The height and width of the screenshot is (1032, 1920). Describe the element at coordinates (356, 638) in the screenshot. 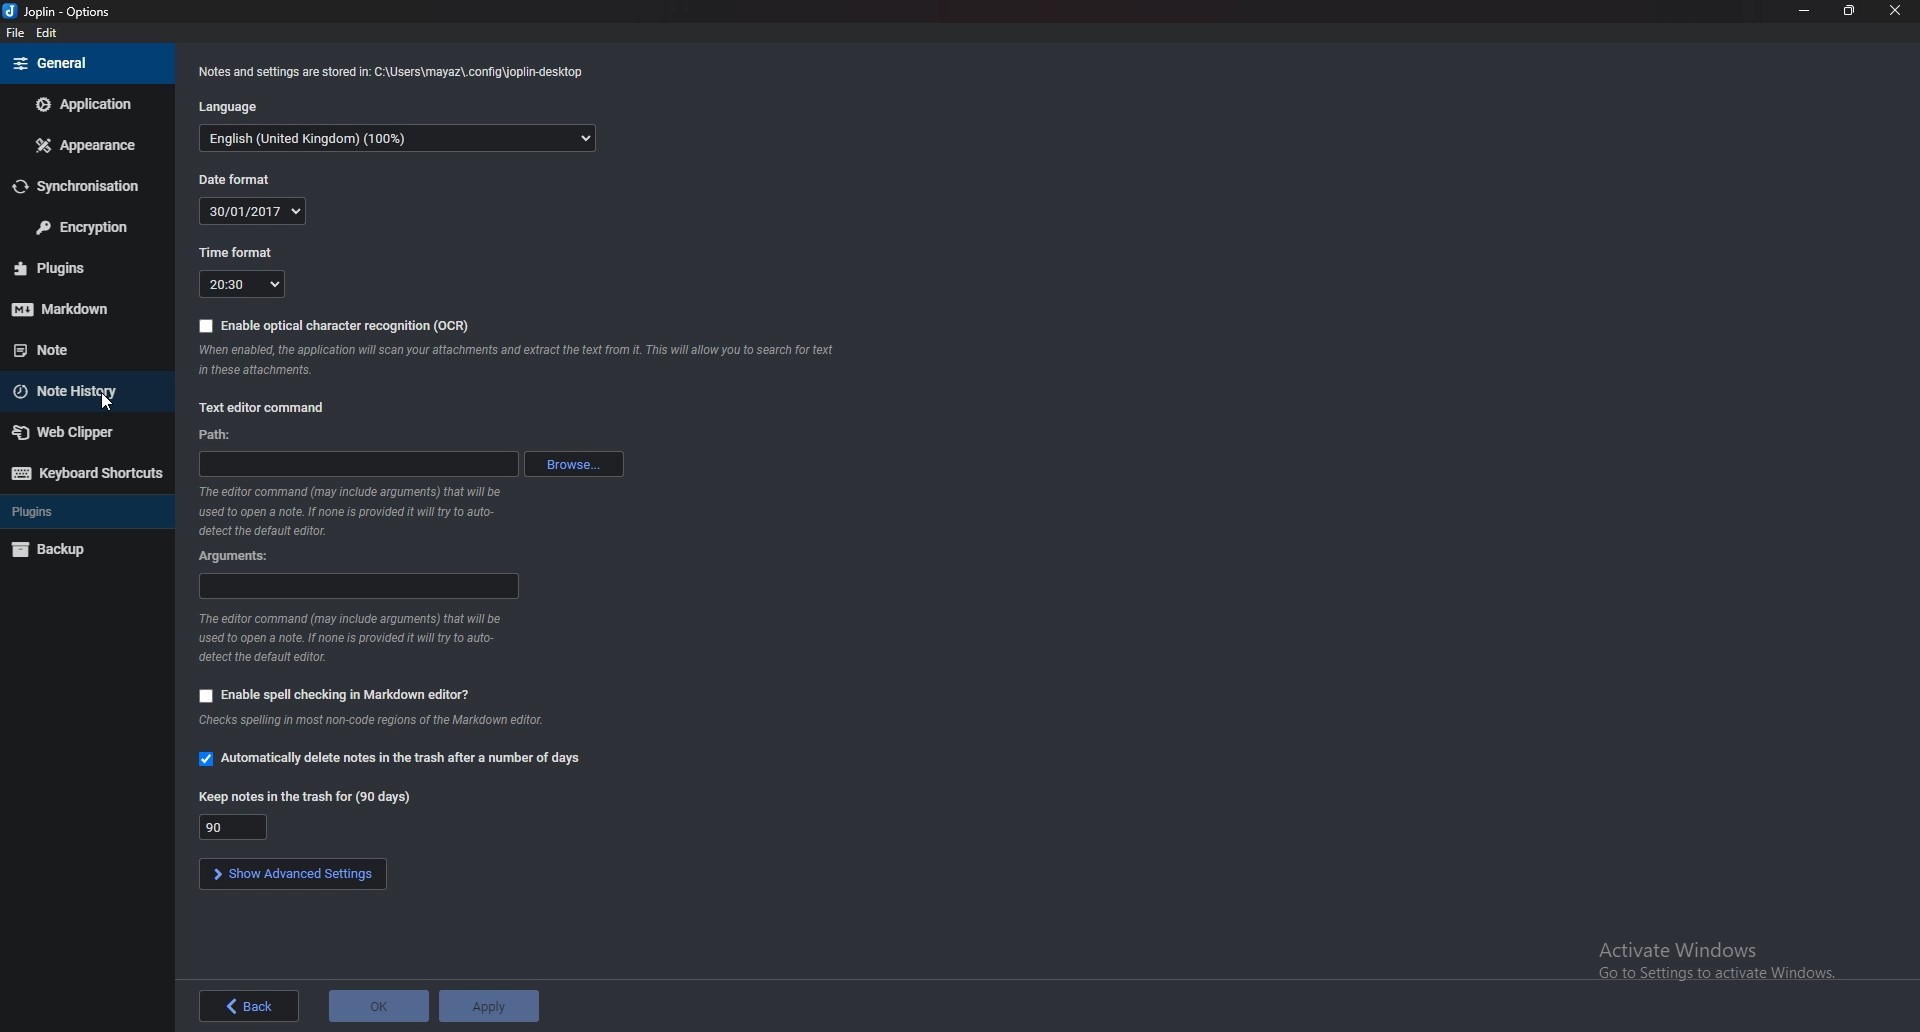

I see `Info` at that location.